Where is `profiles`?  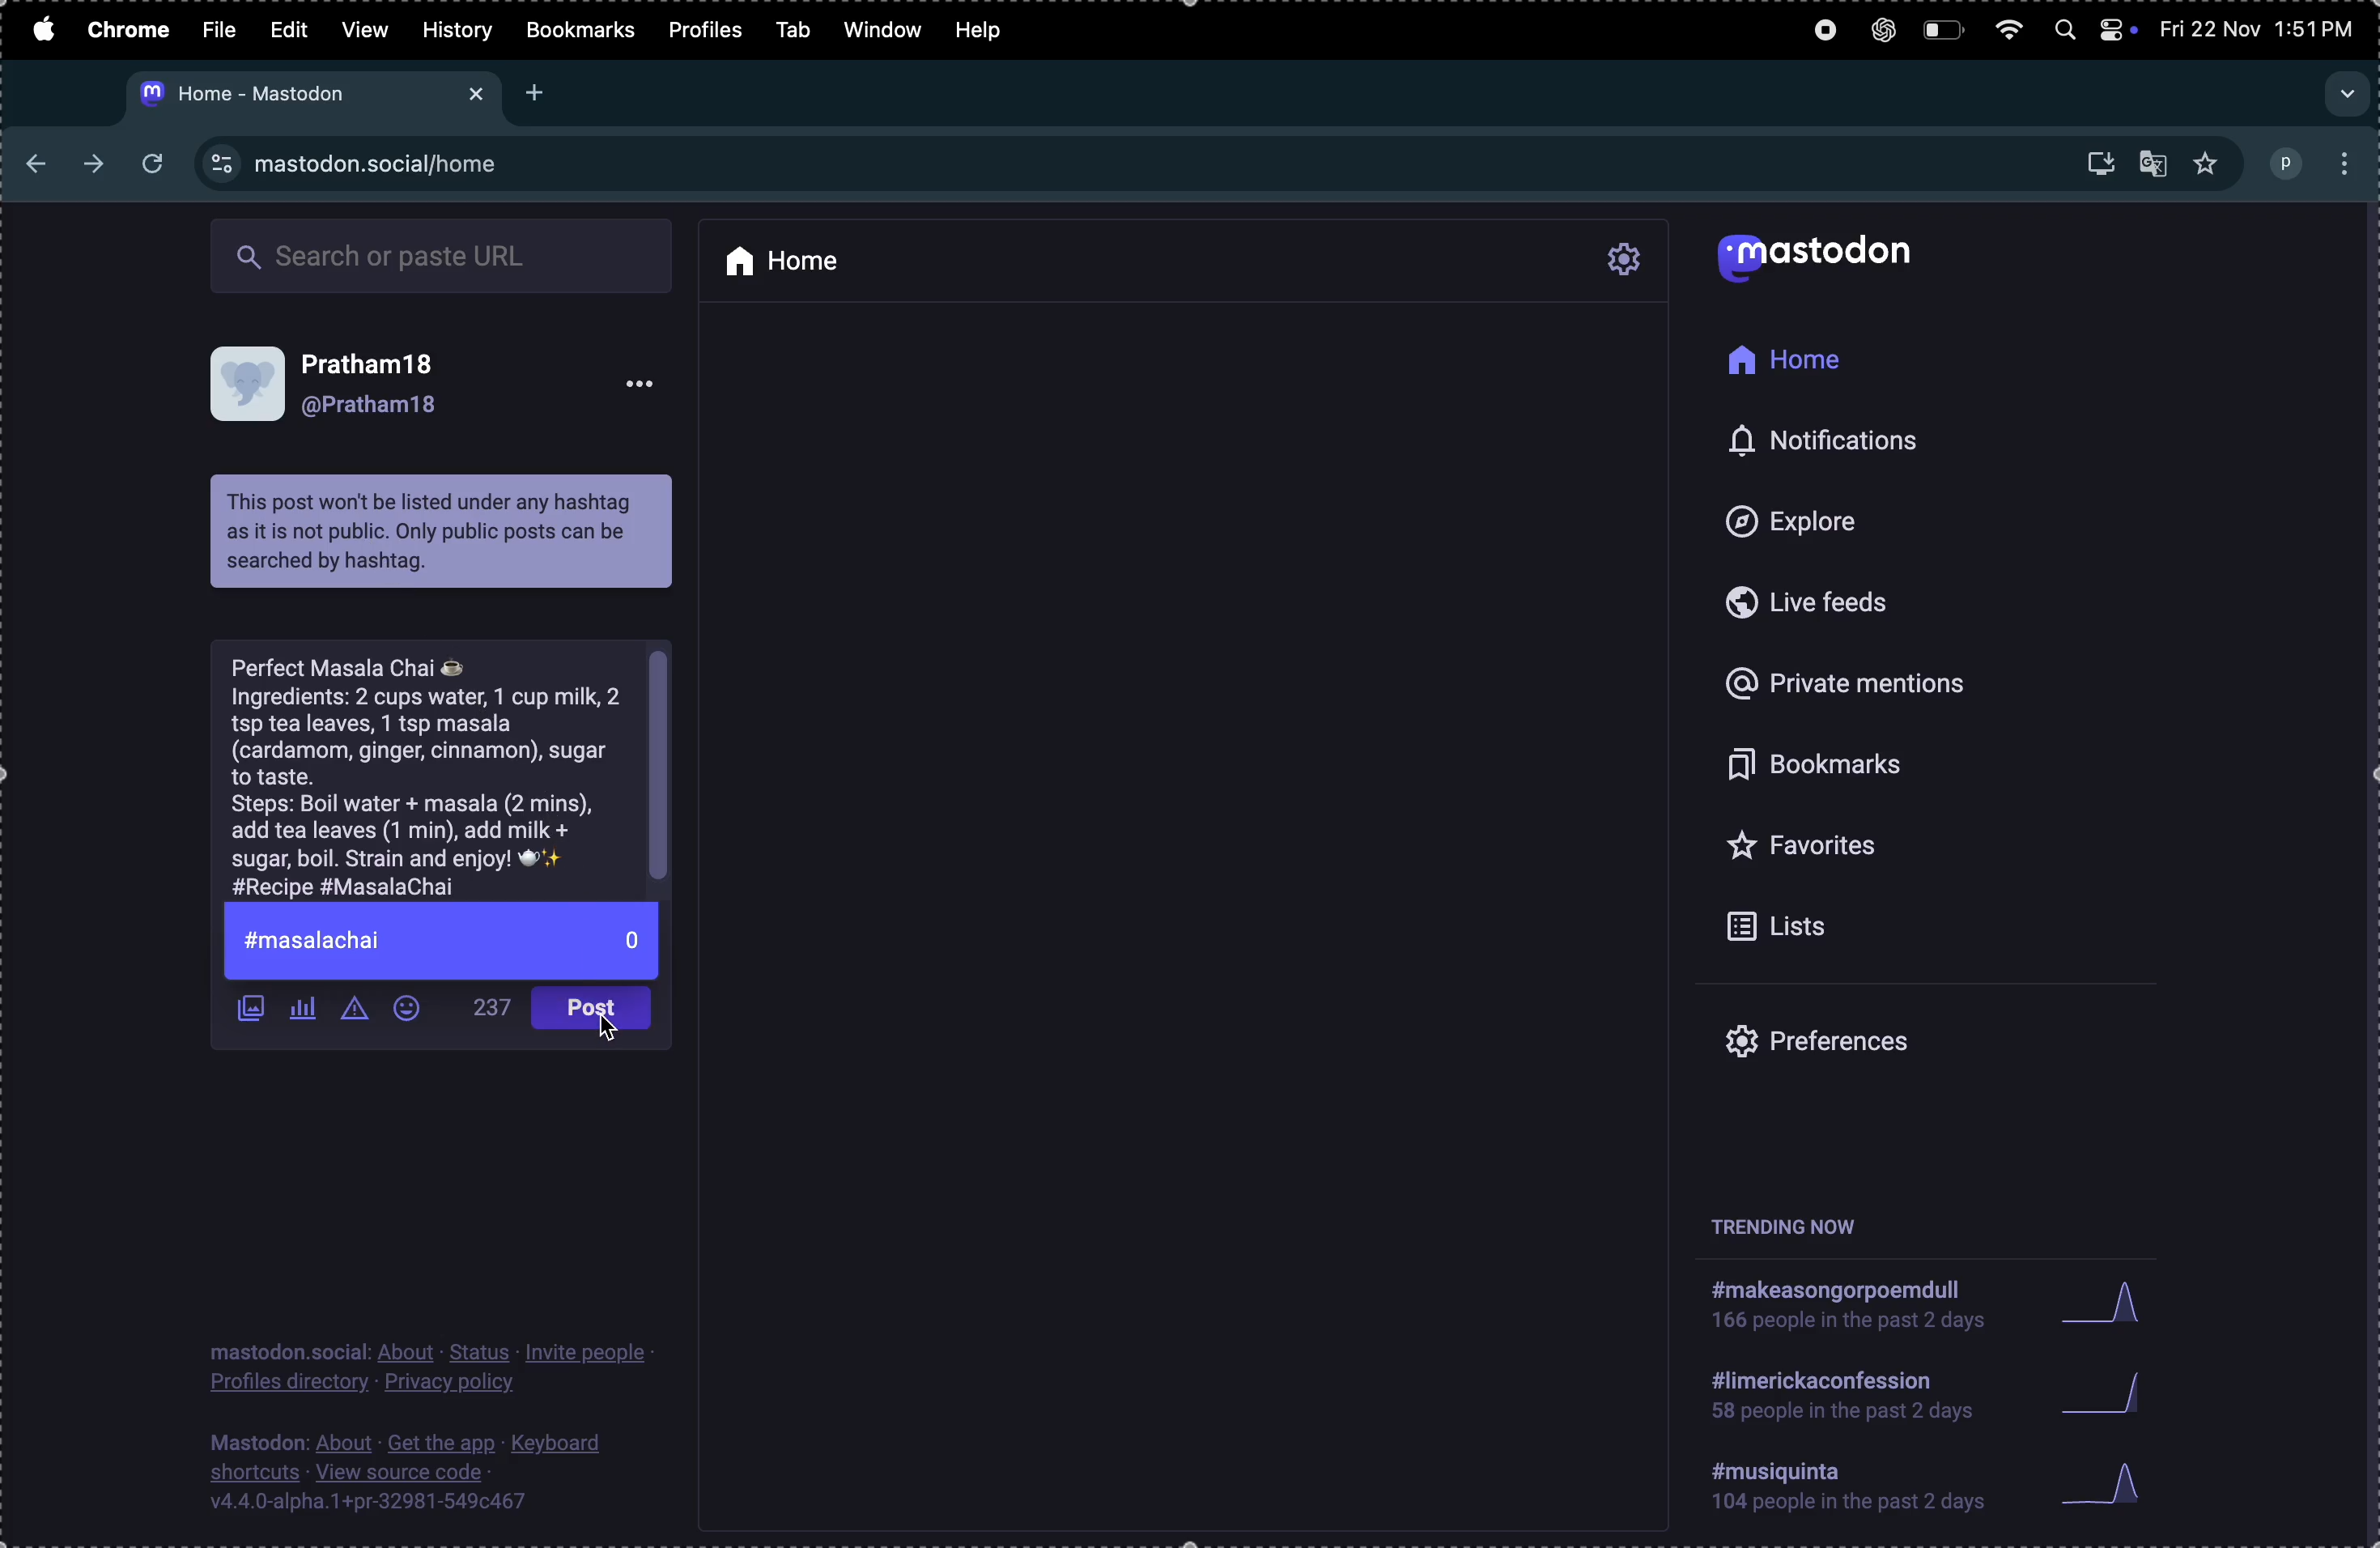
profiles is located at coordinates (703, 30).